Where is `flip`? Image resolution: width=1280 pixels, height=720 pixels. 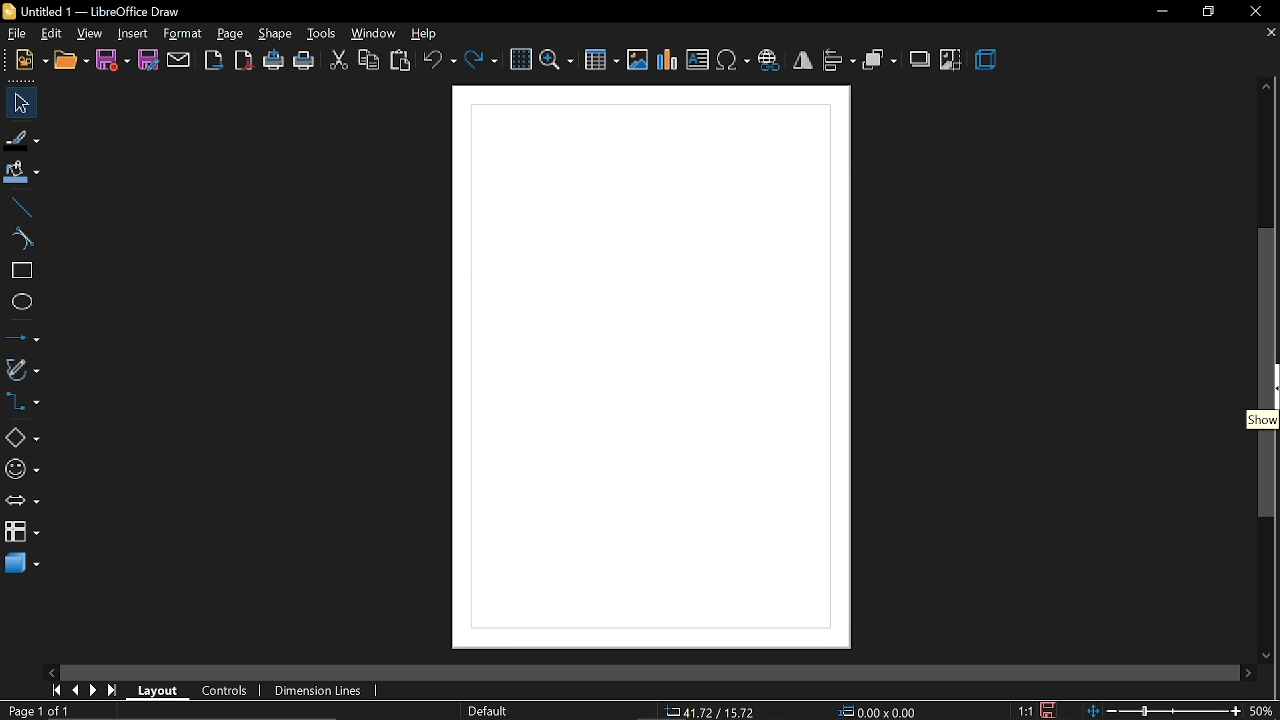
flip is located at coordinates (802, 63).